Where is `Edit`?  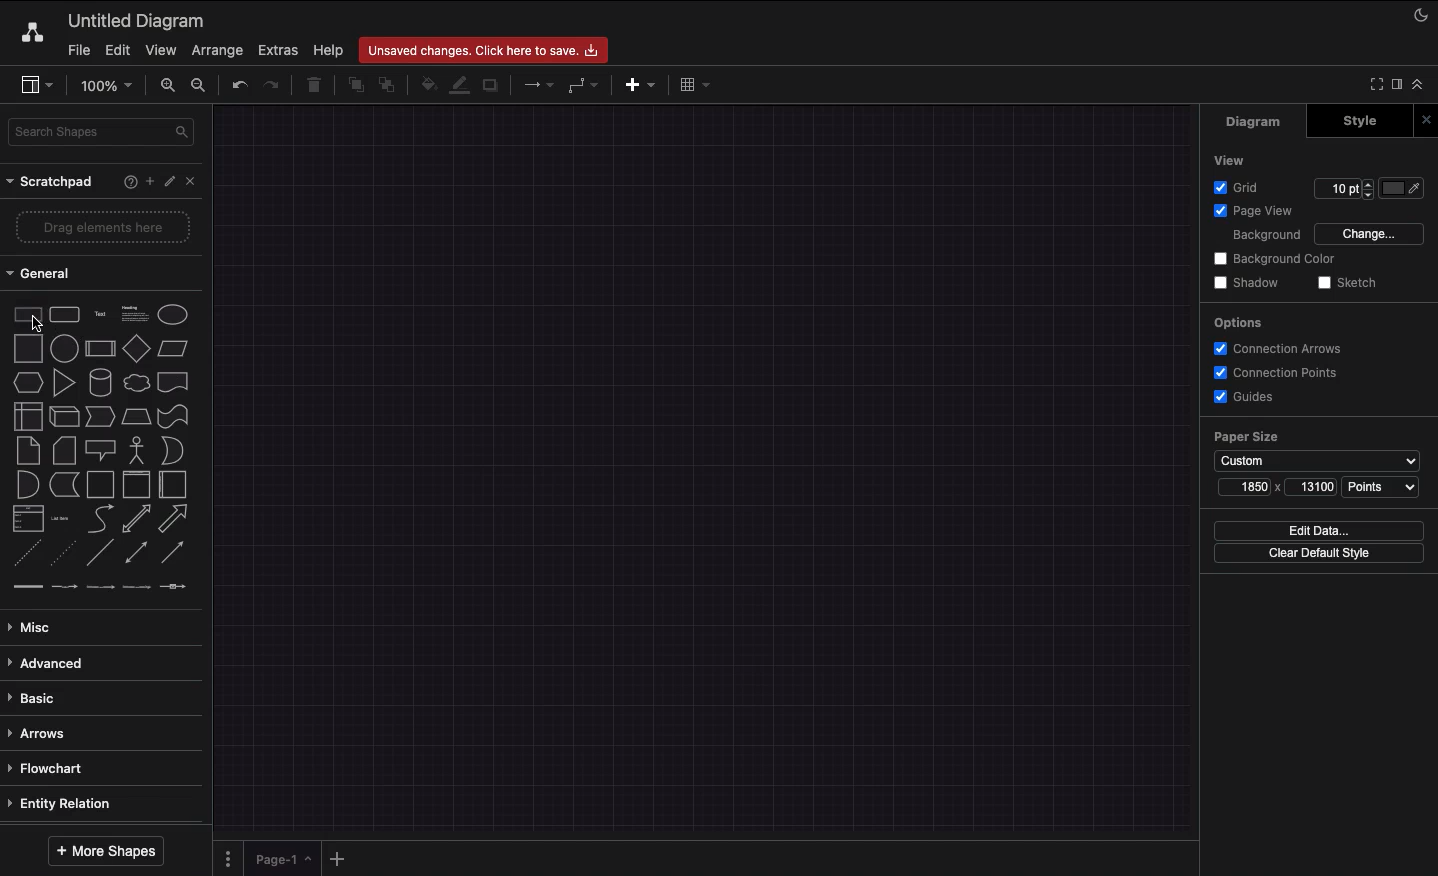 Edit is located at coordinates (167, 182).